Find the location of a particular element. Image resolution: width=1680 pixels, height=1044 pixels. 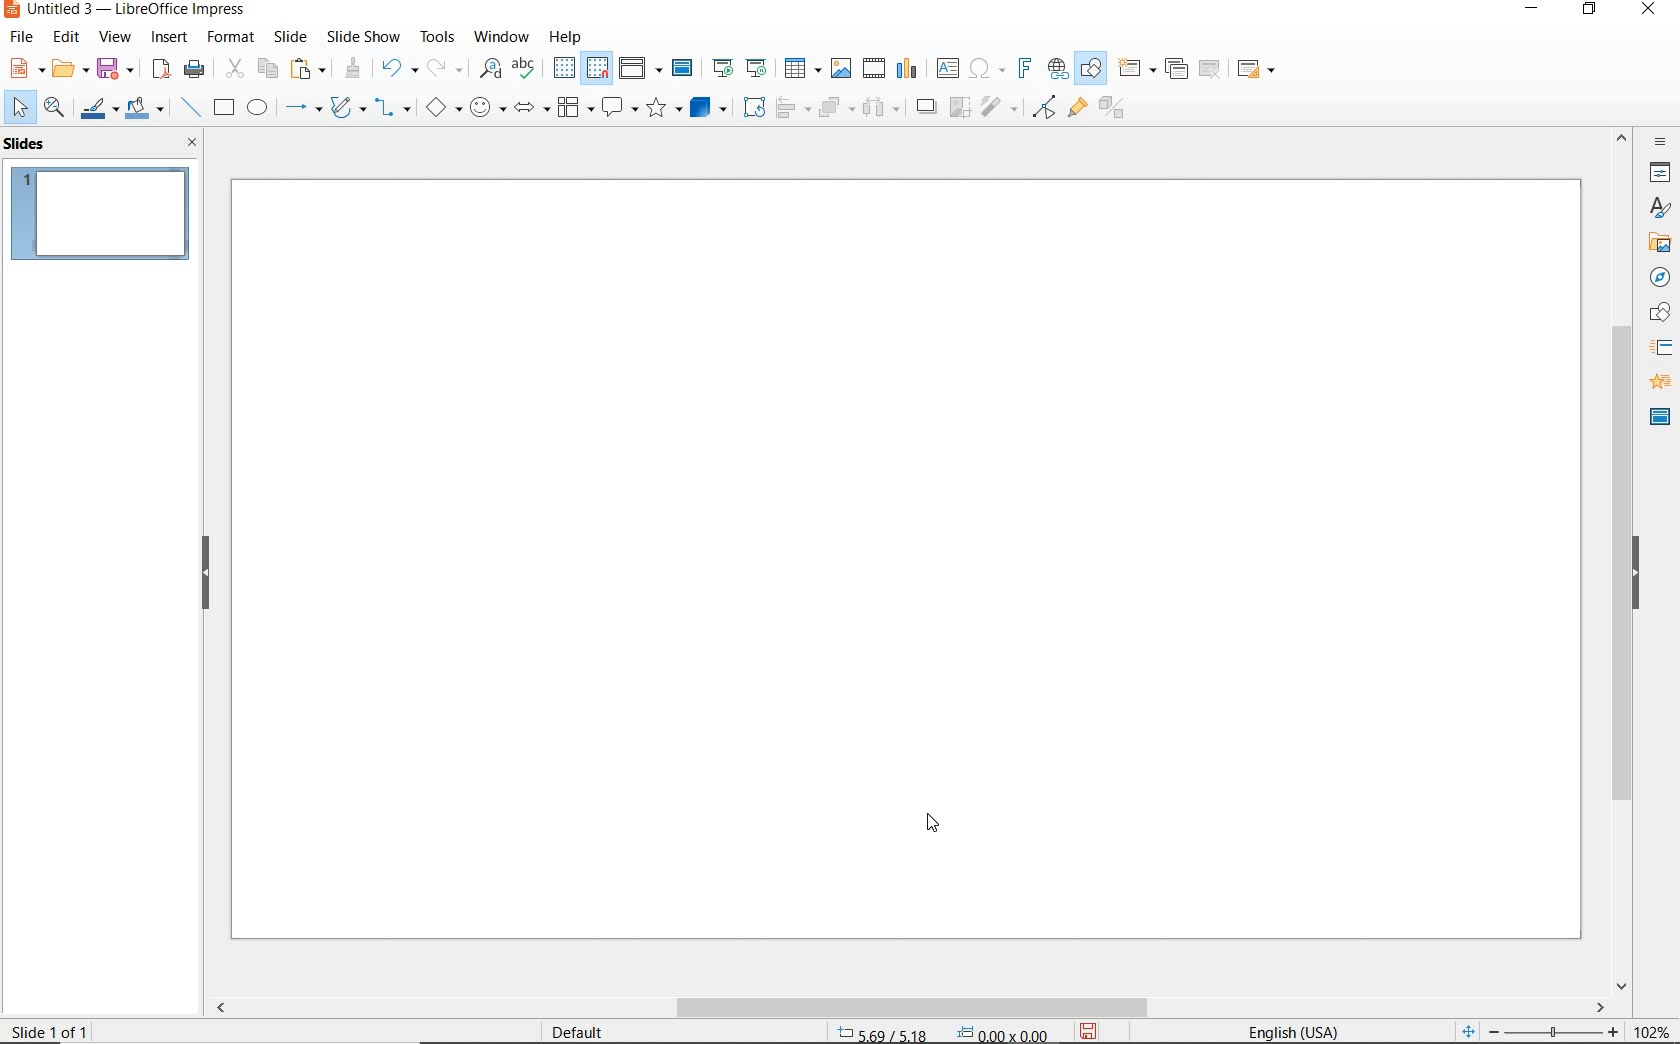

HIDE is located at coordinates (205, 575).